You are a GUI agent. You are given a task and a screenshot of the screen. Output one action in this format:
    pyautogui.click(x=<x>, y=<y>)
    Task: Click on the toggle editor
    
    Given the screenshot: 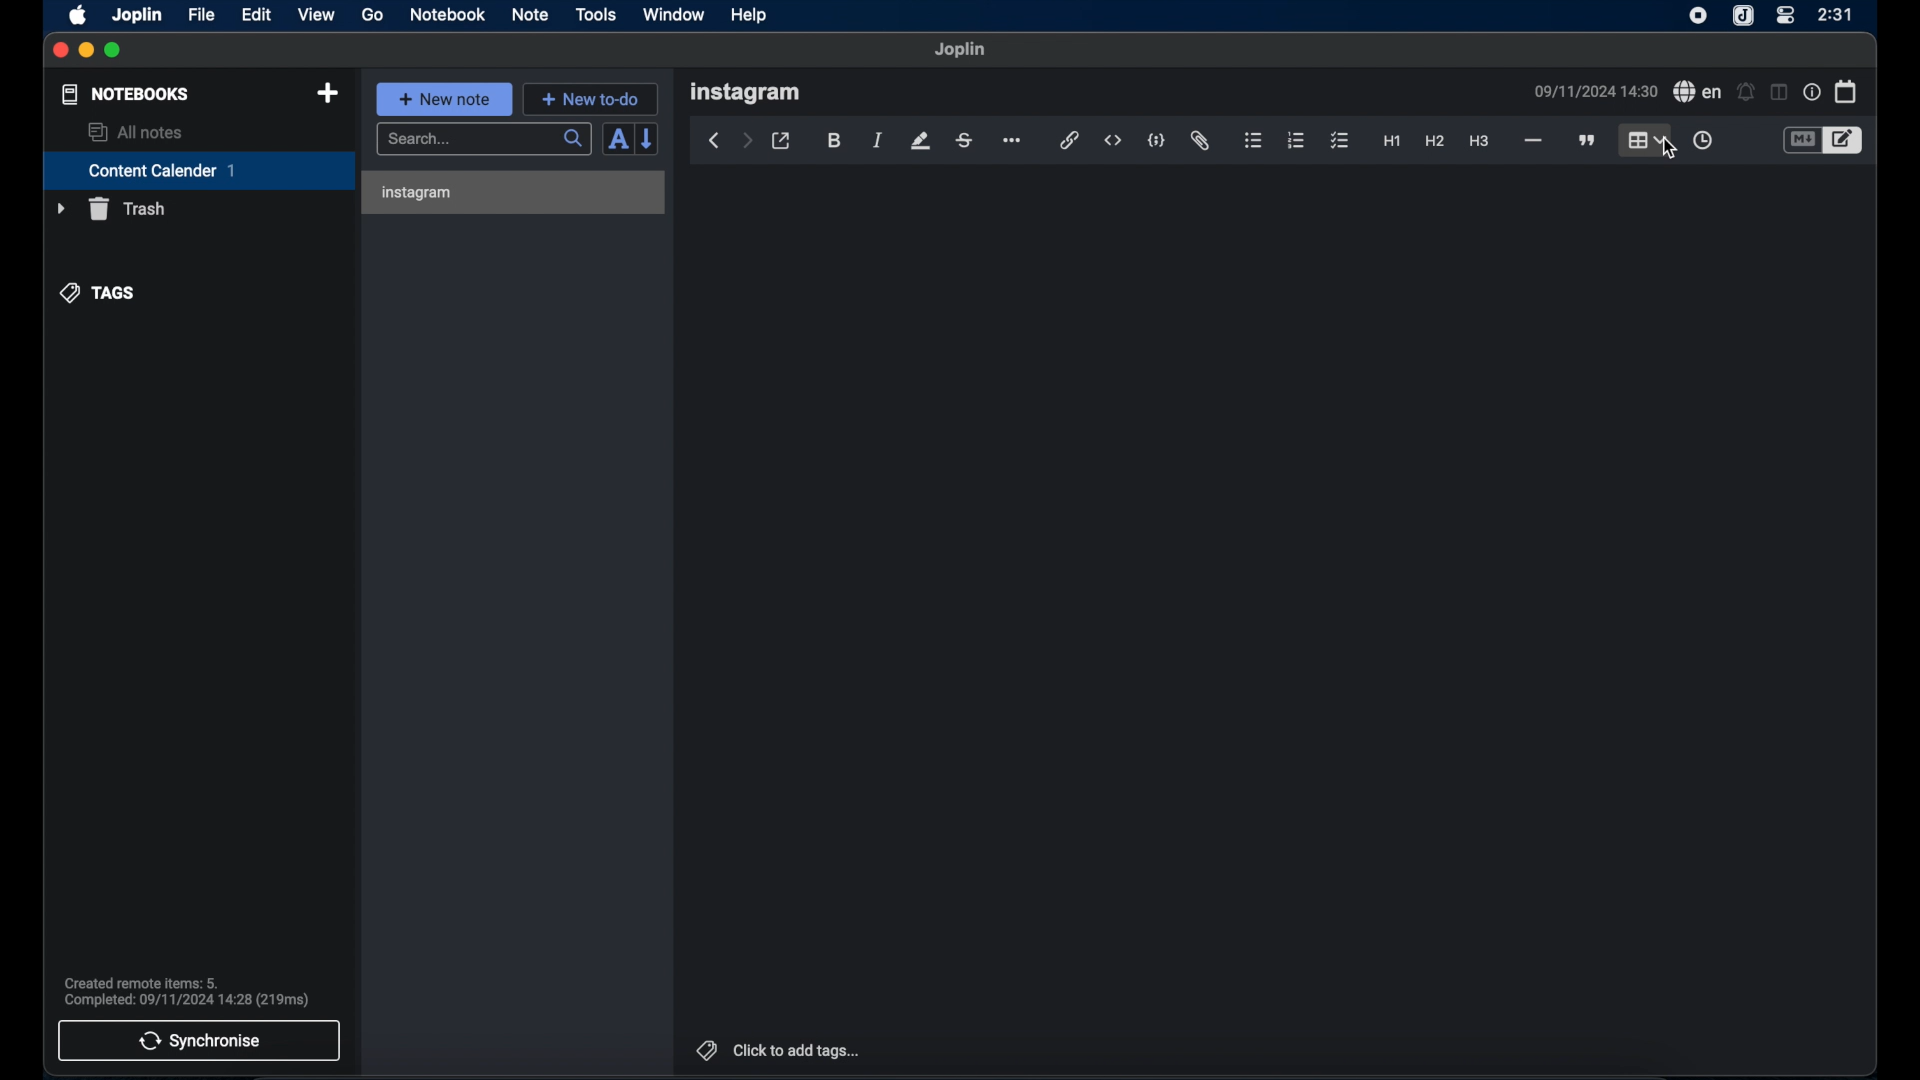 What is the action you would take?
    pyautogui.click(x=1847, y=140)
    